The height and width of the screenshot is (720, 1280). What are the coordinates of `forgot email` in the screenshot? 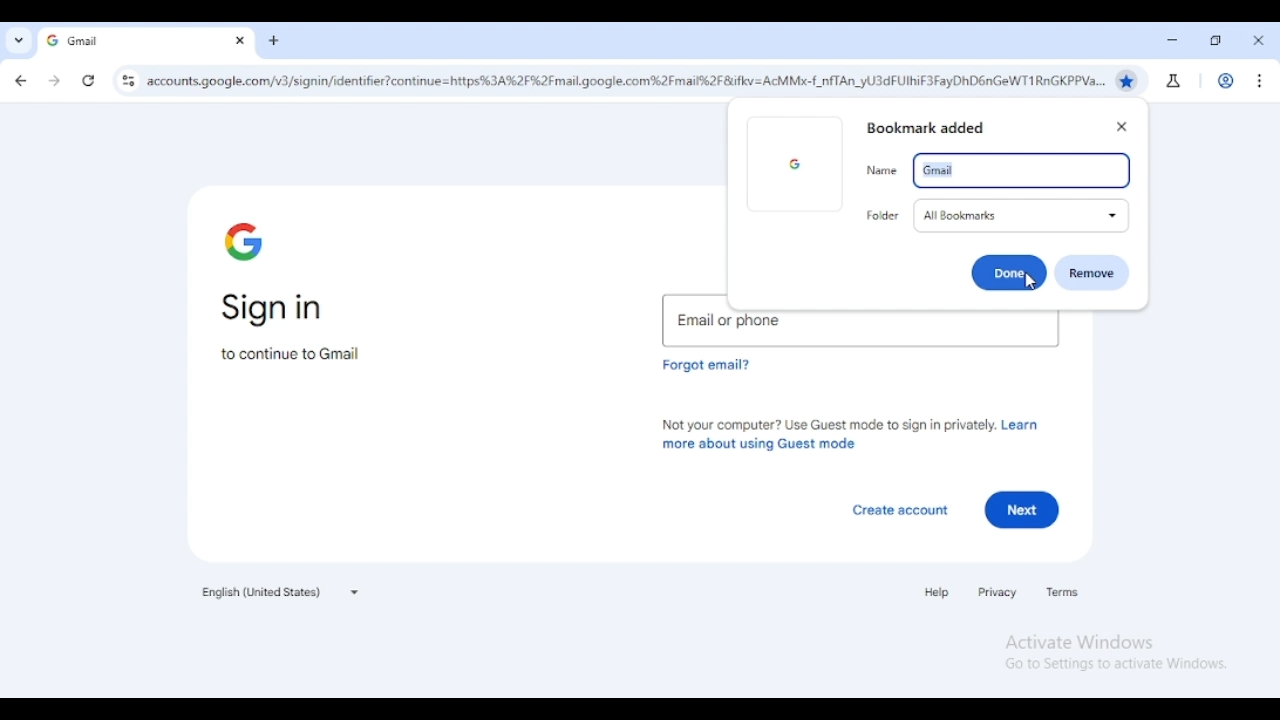 It's located at (705, 365).